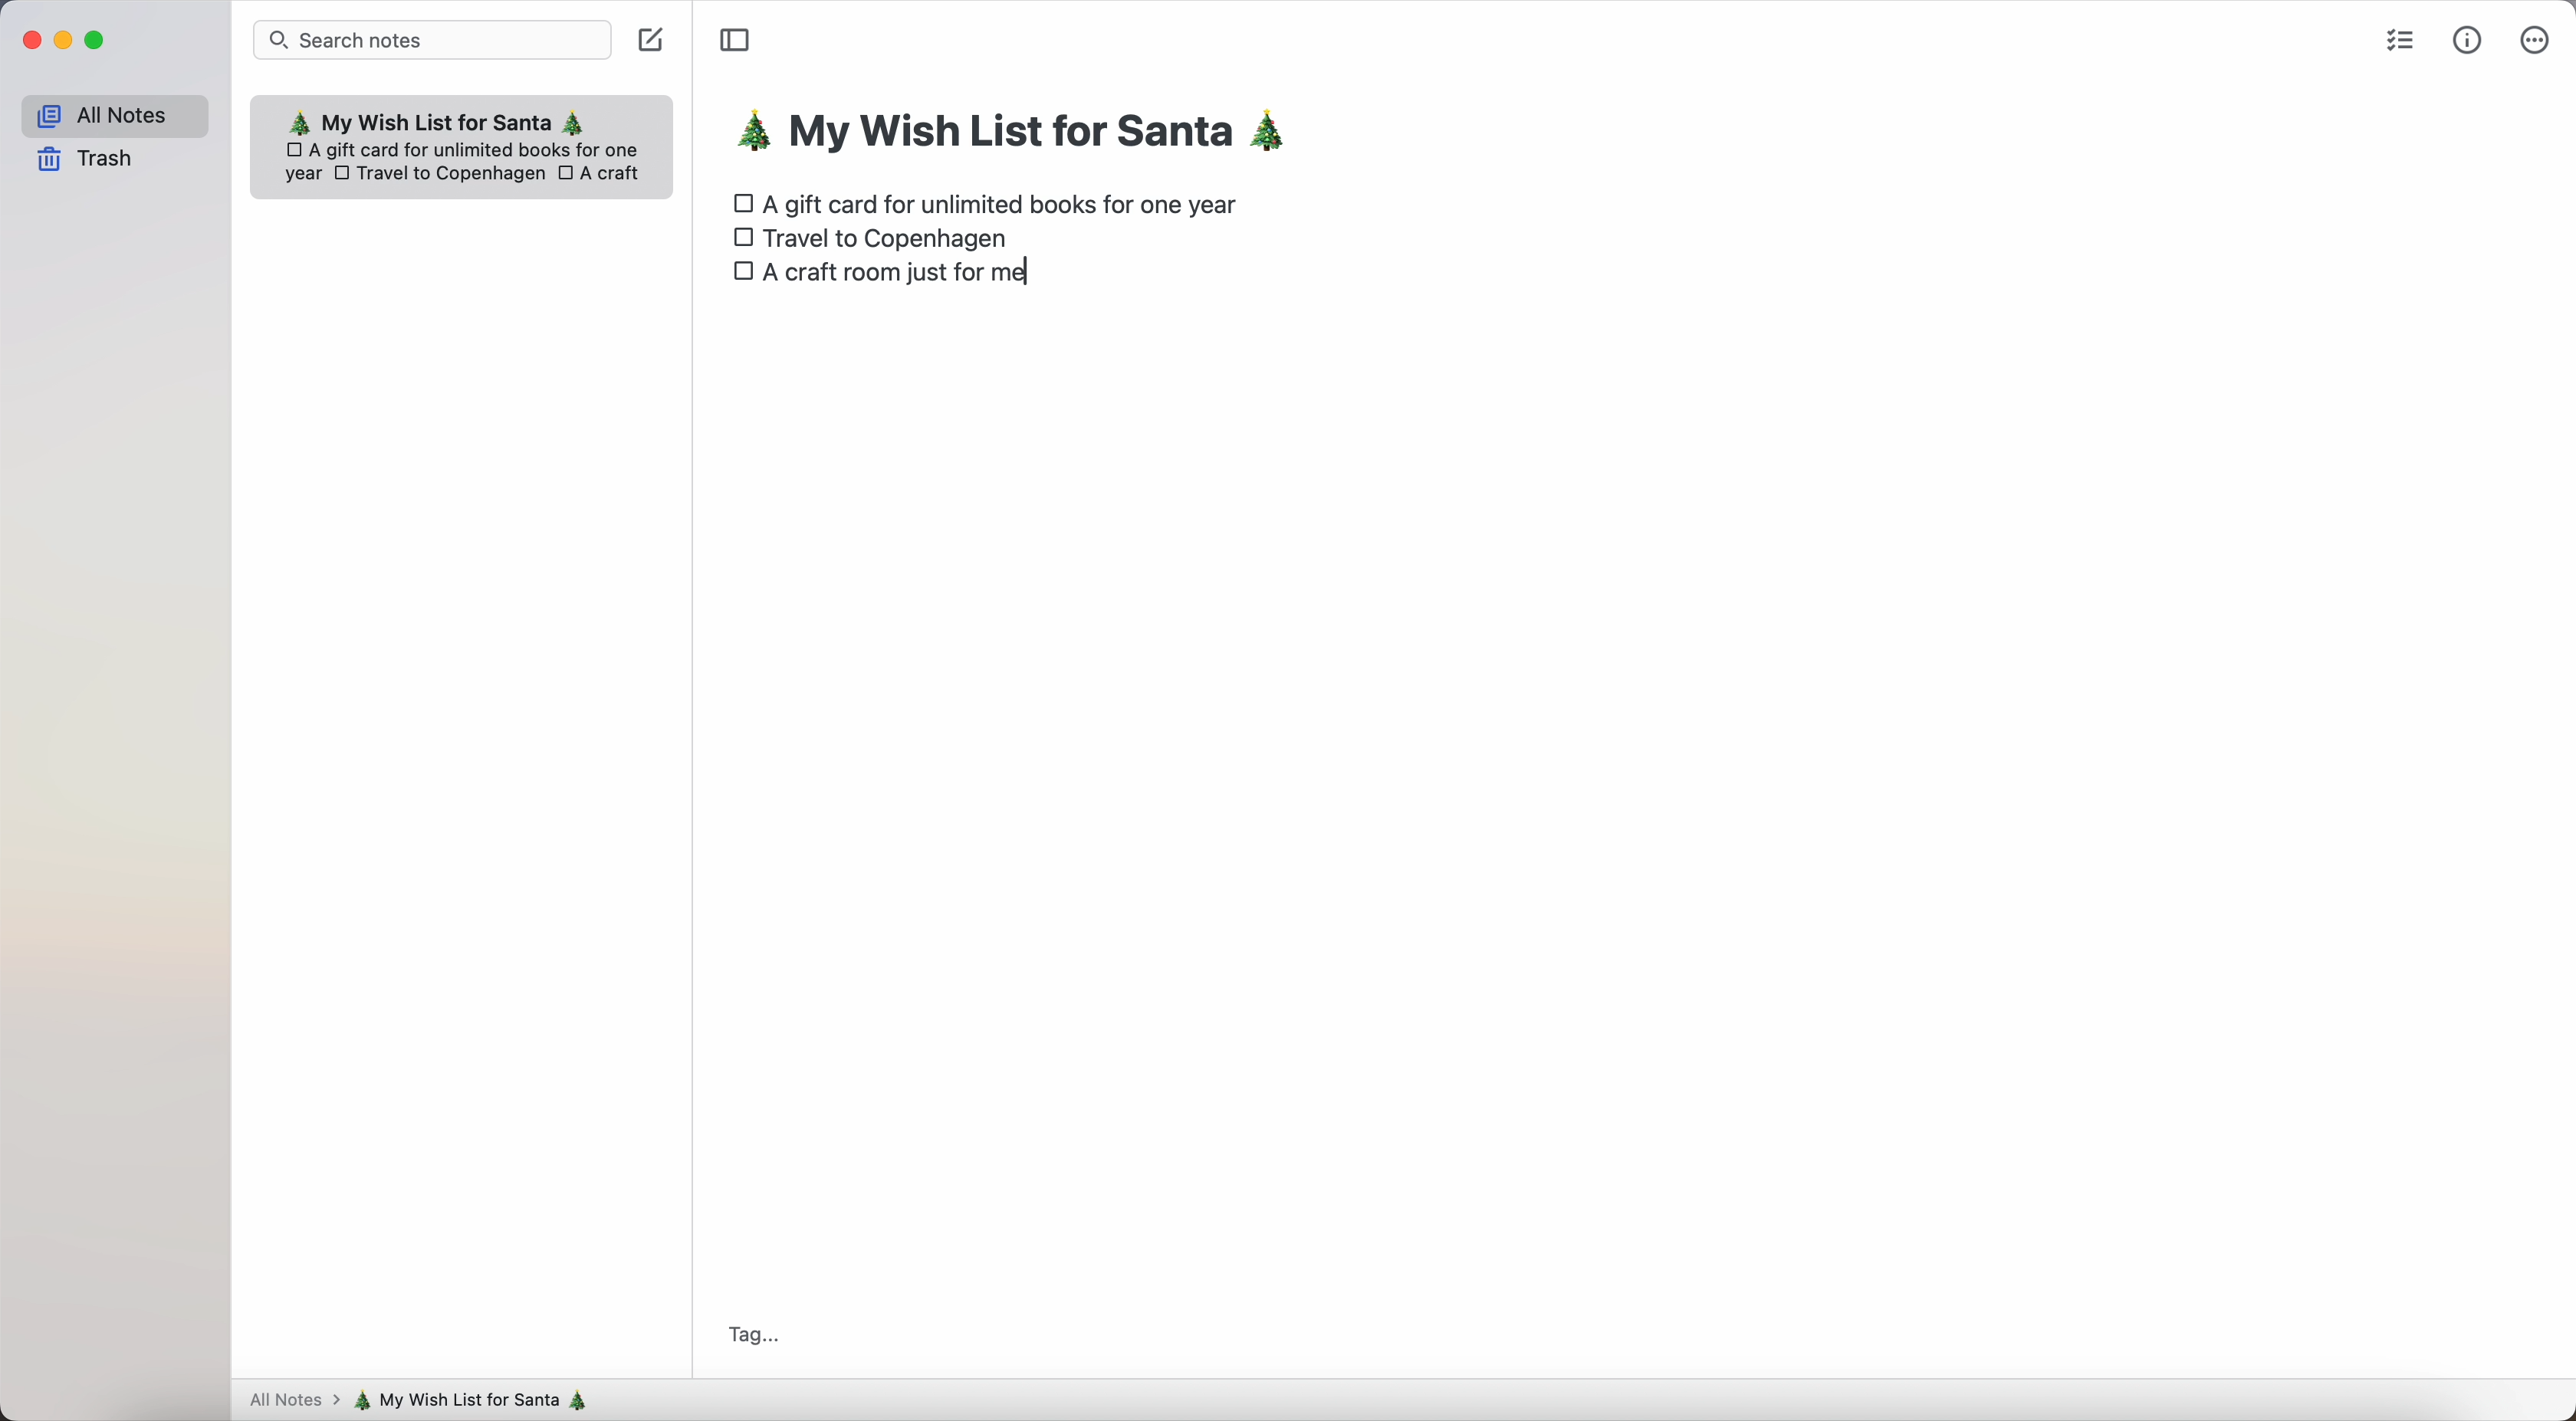  What do you see at coordinates (480, 1400) in the screenshot?
I see `my wish list for Santa` at bounding box center [480, 1400].